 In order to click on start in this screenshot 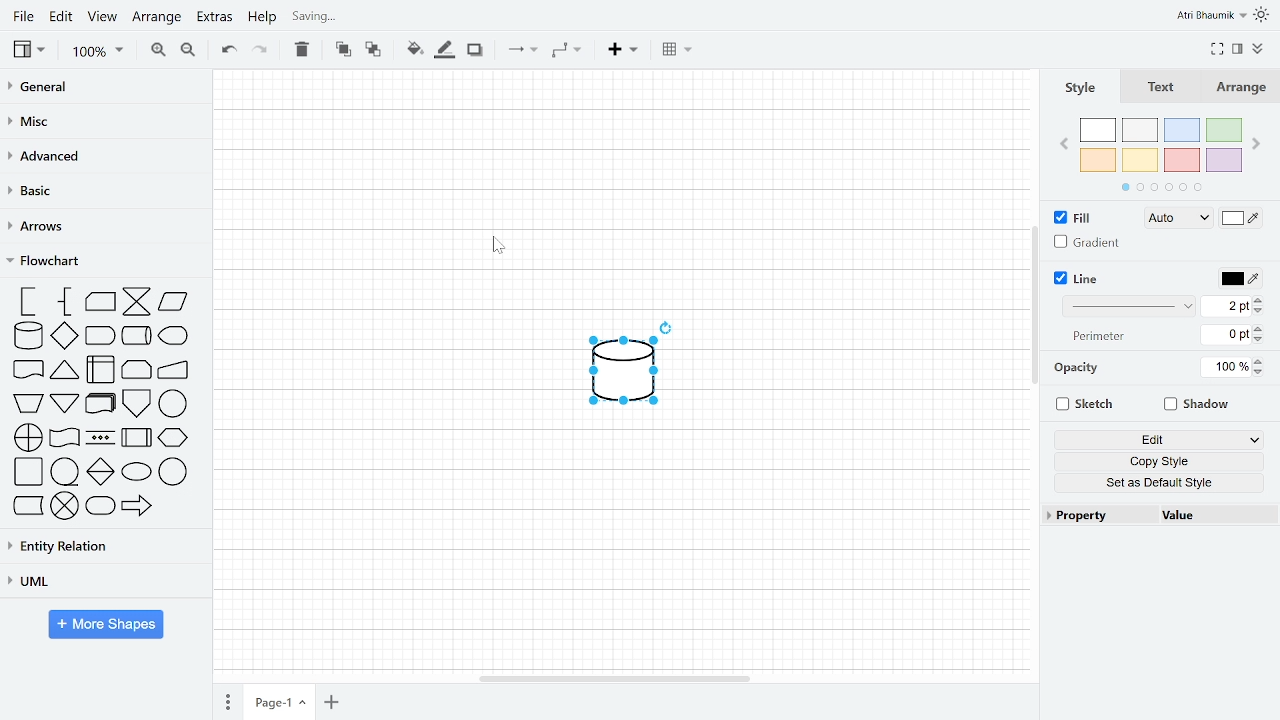, I will do `click(136, 472)`.